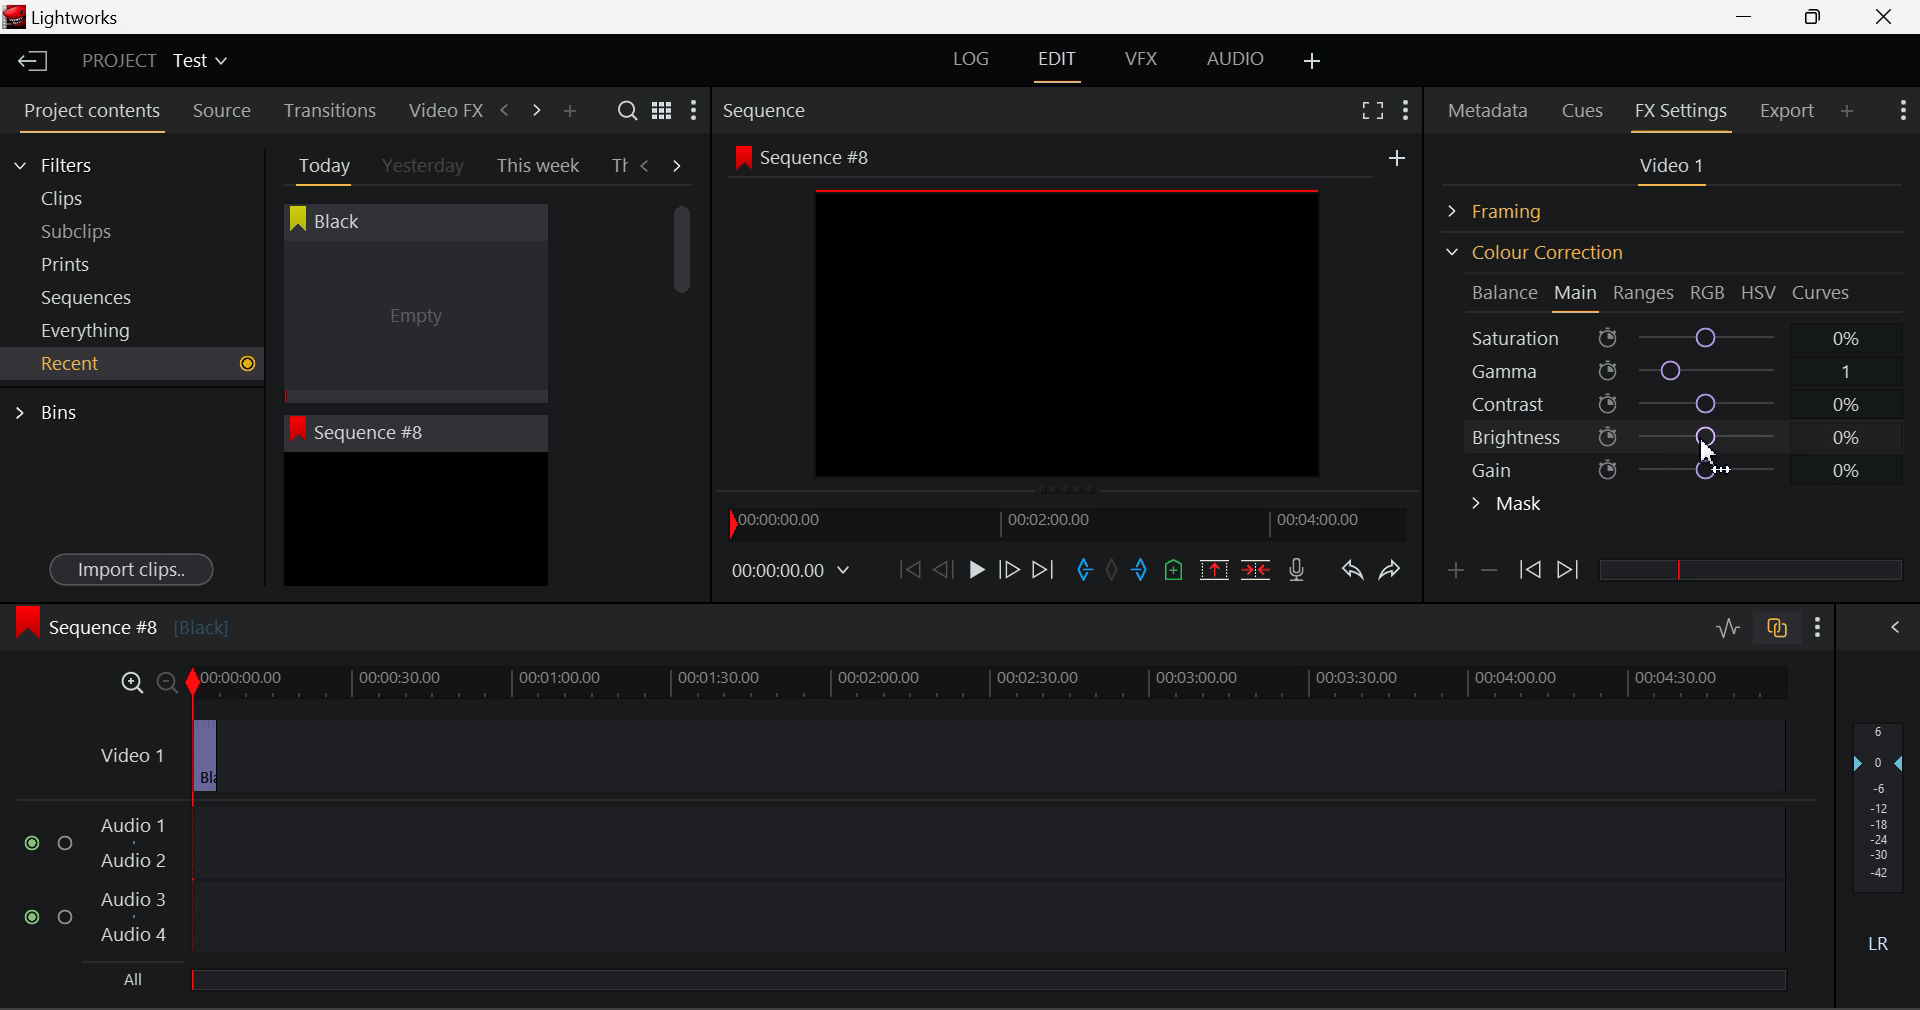  Describe the element at coordinates (1709, 294) in the screenshot. I see `RGB` at that location.